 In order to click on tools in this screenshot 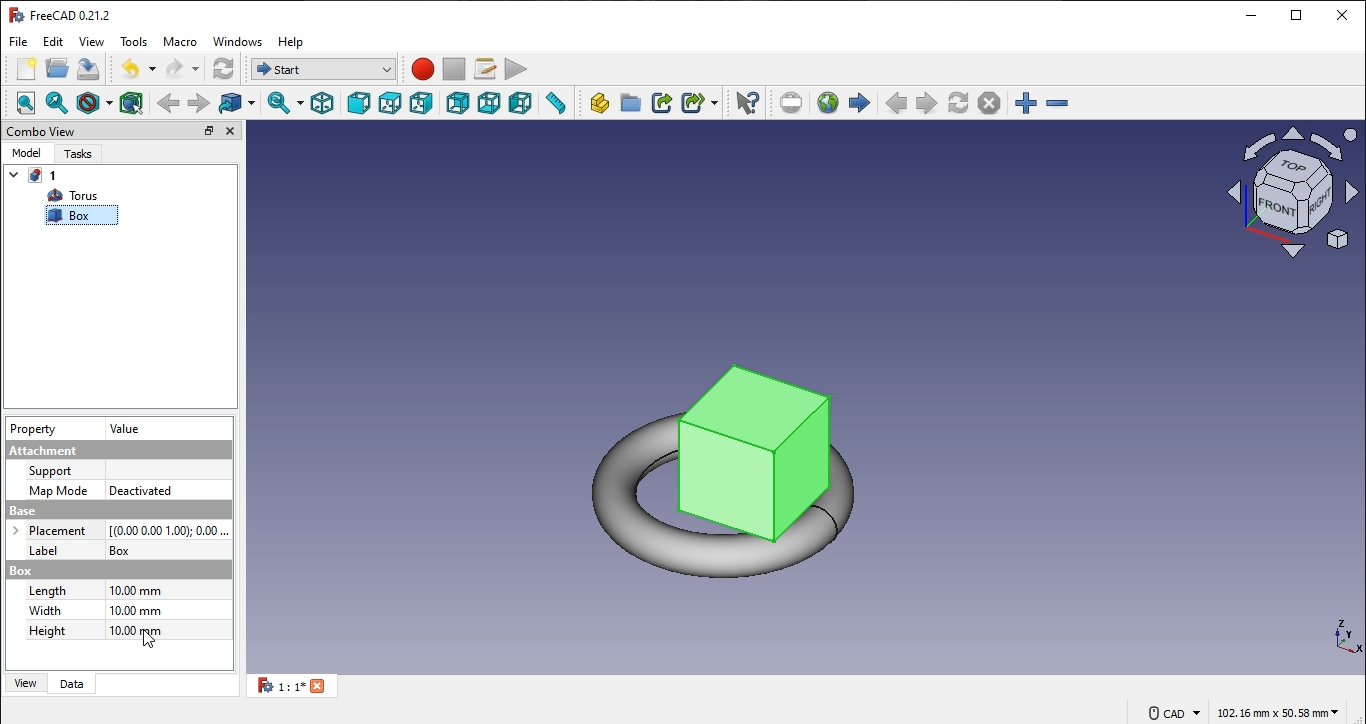, I will do `click(133, 40)`.